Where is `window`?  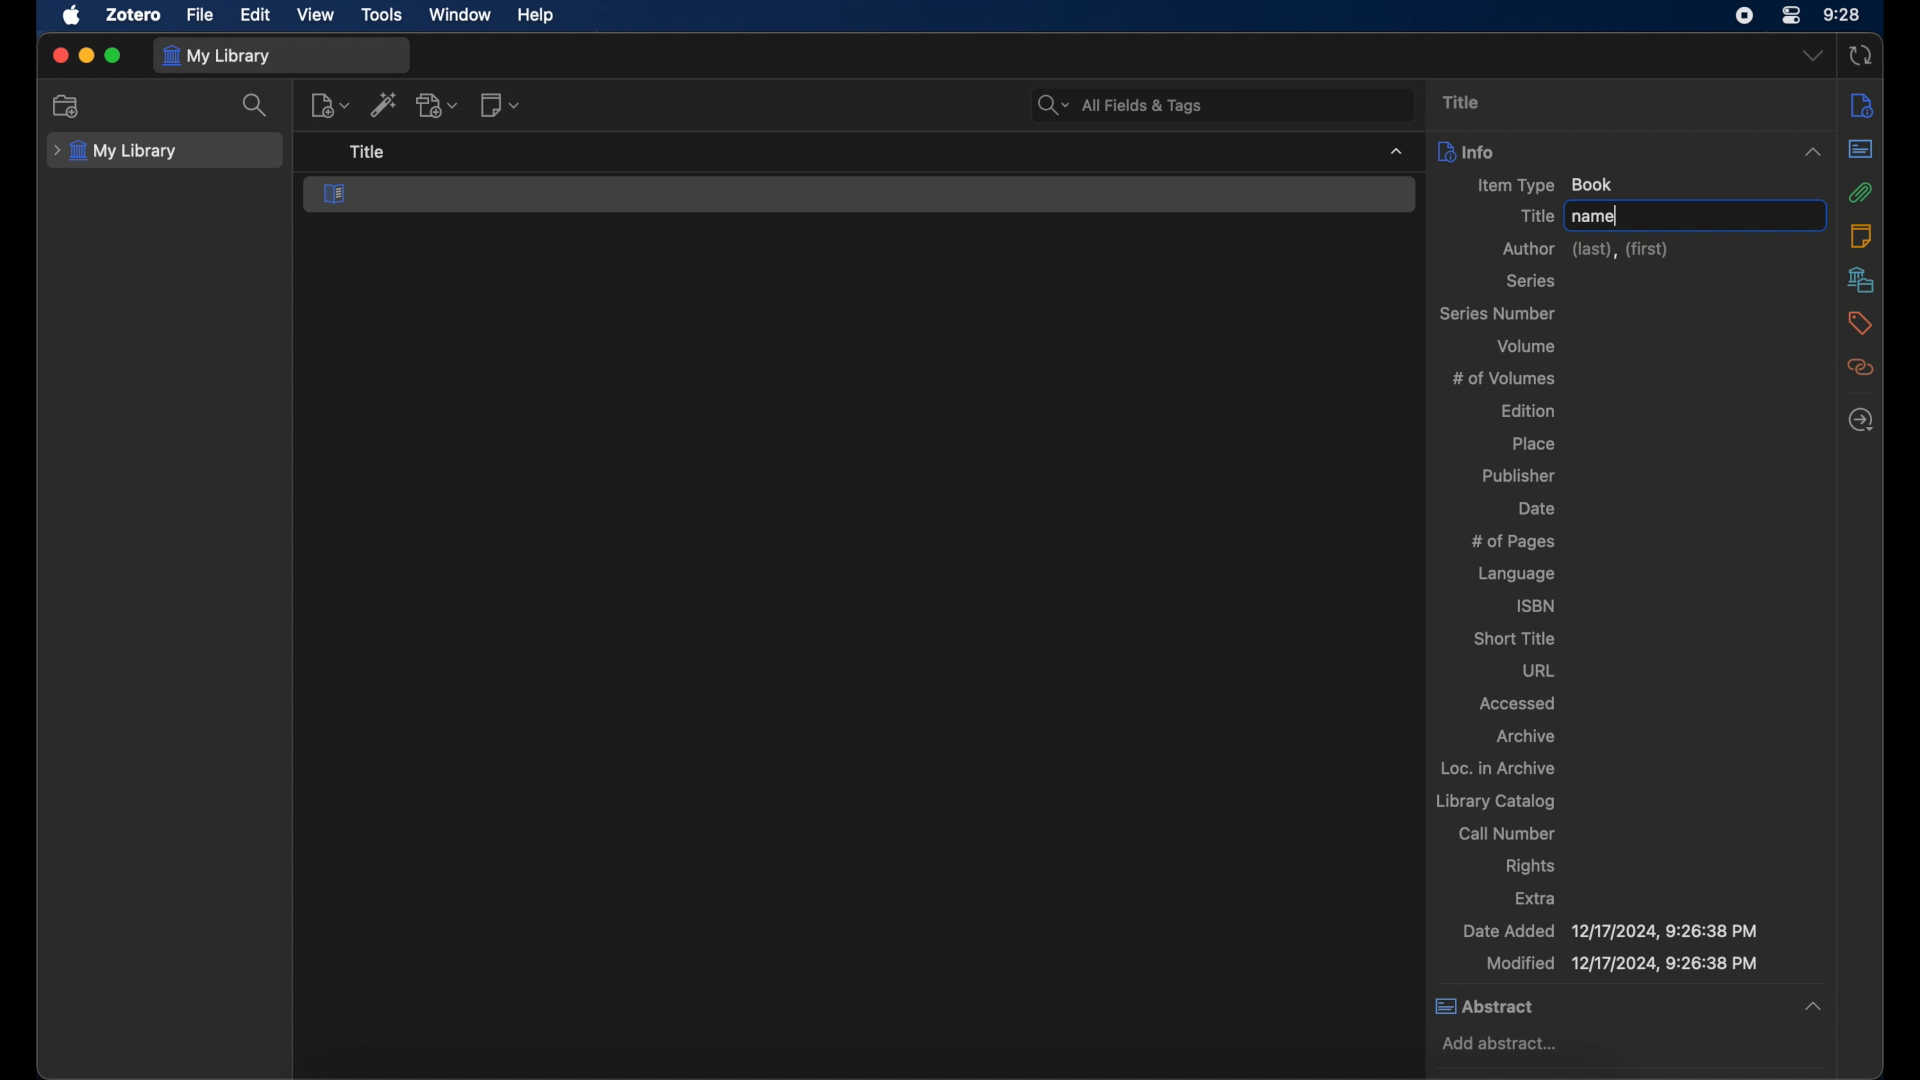
window is located at coordinates (461, 14).